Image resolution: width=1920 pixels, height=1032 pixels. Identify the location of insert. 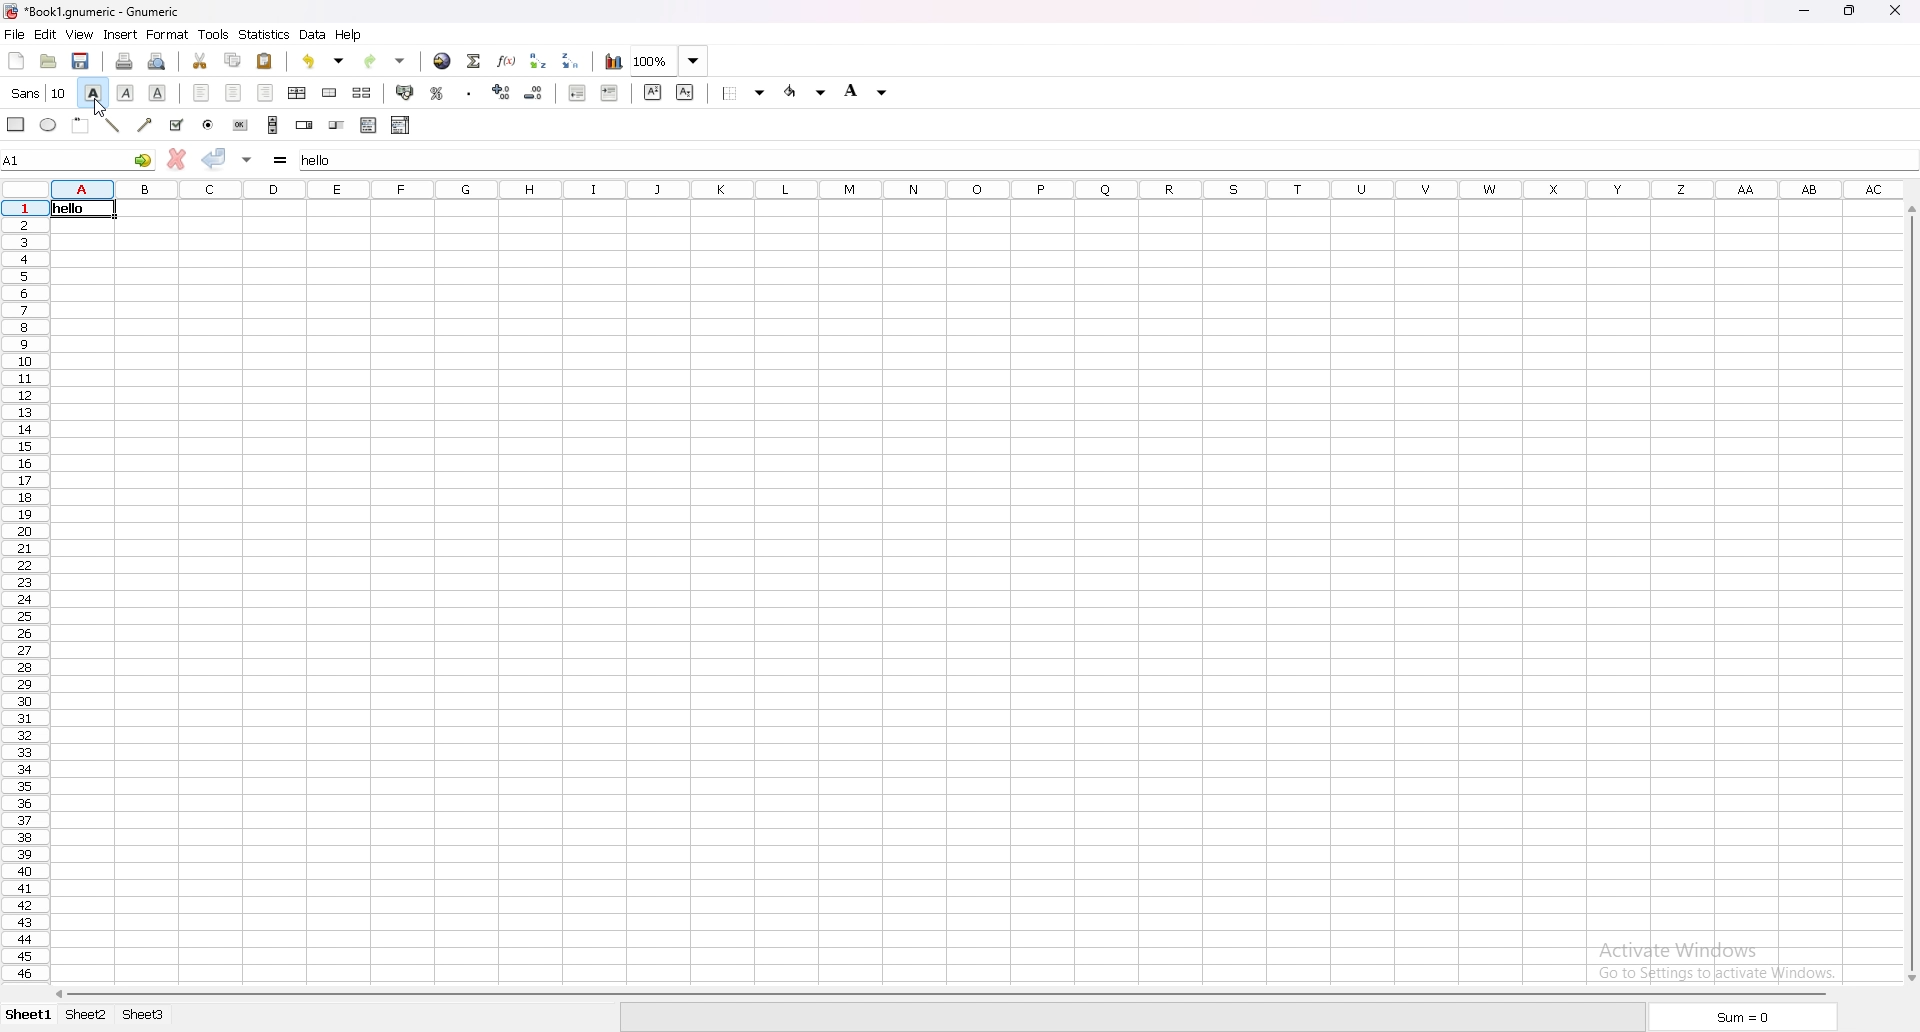
(119, 35).